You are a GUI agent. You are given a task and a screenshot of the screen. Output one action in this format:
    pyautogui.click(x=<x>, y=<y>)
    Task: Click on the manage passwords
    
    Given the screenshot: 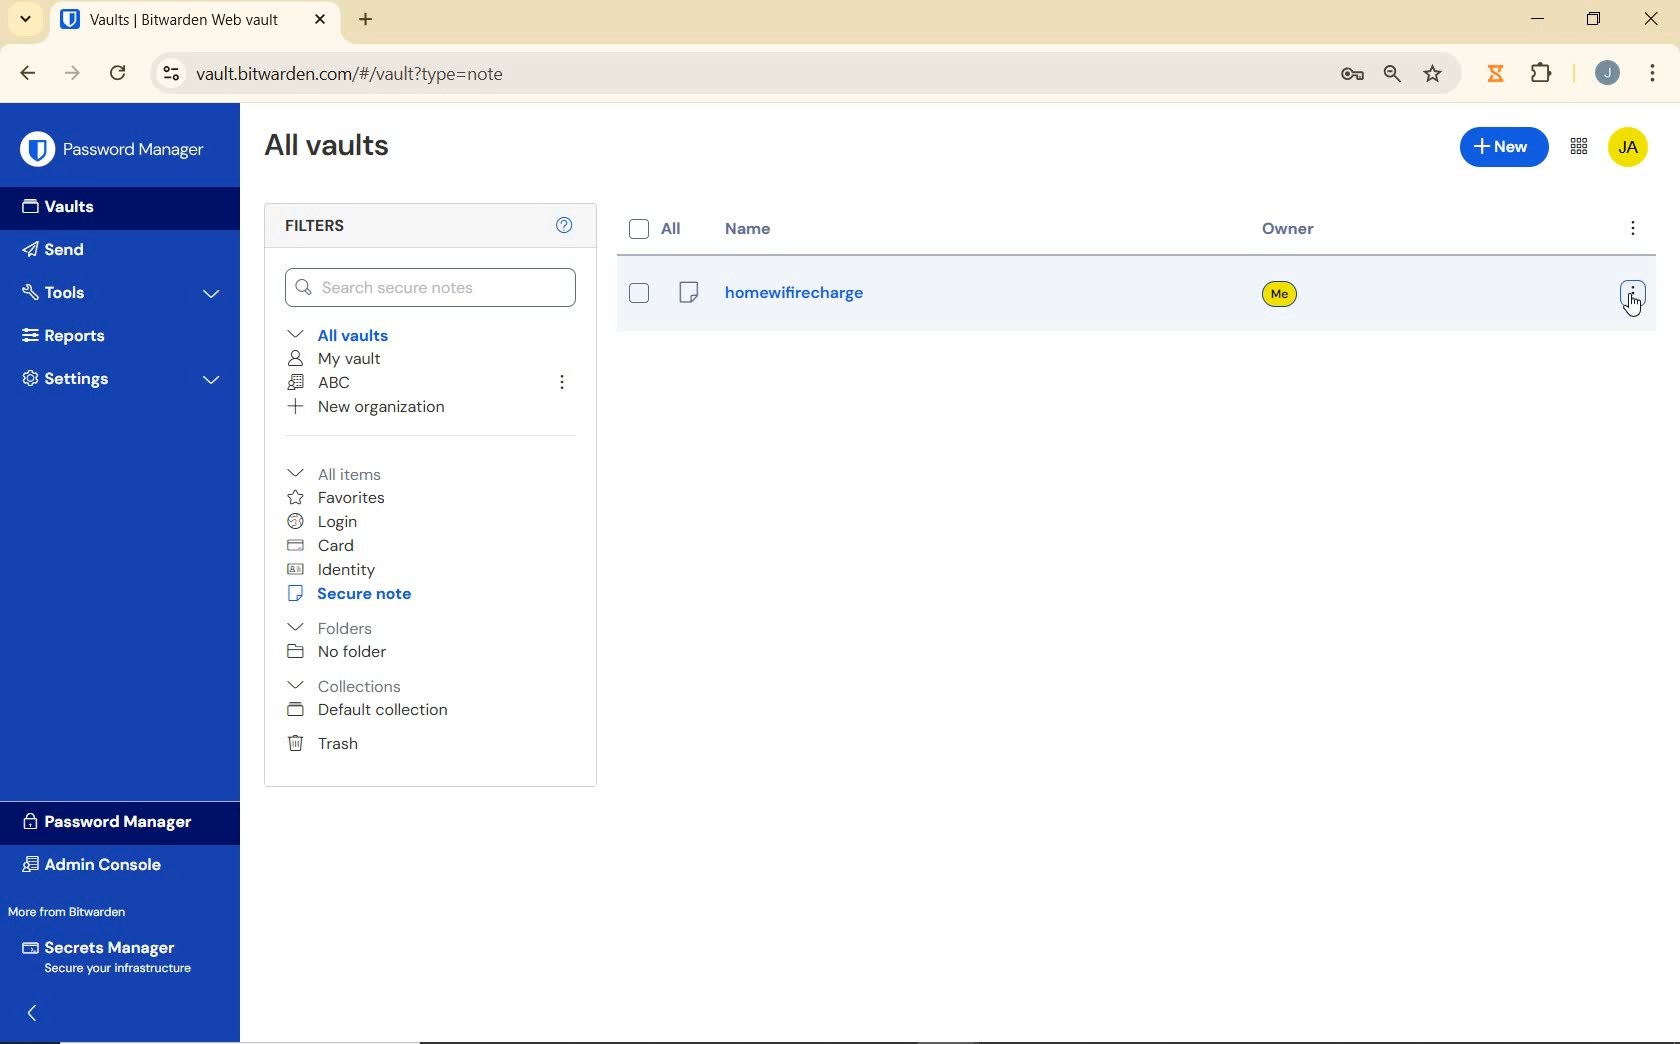 What is the action you would take?
    pyautogui.click(x=1352, y=78)
    